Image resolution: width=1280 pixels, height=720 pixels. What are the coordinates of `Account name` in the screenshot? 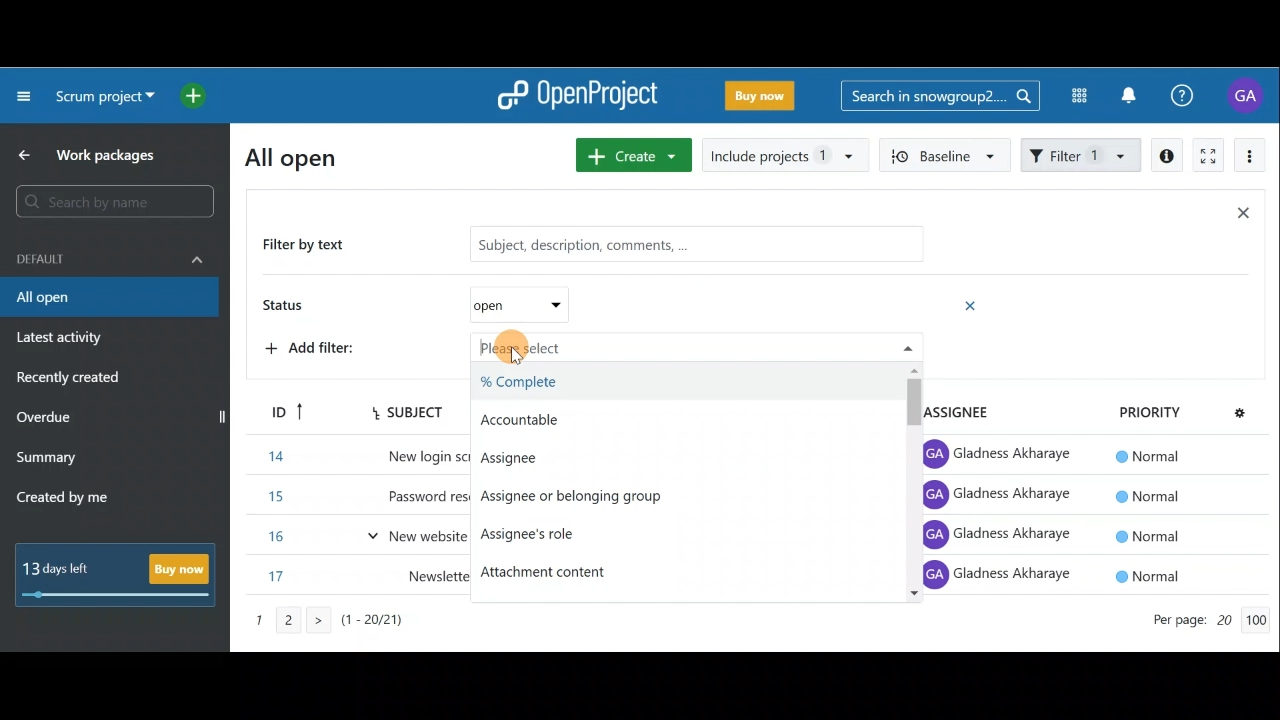 It's located at (1248, 95).